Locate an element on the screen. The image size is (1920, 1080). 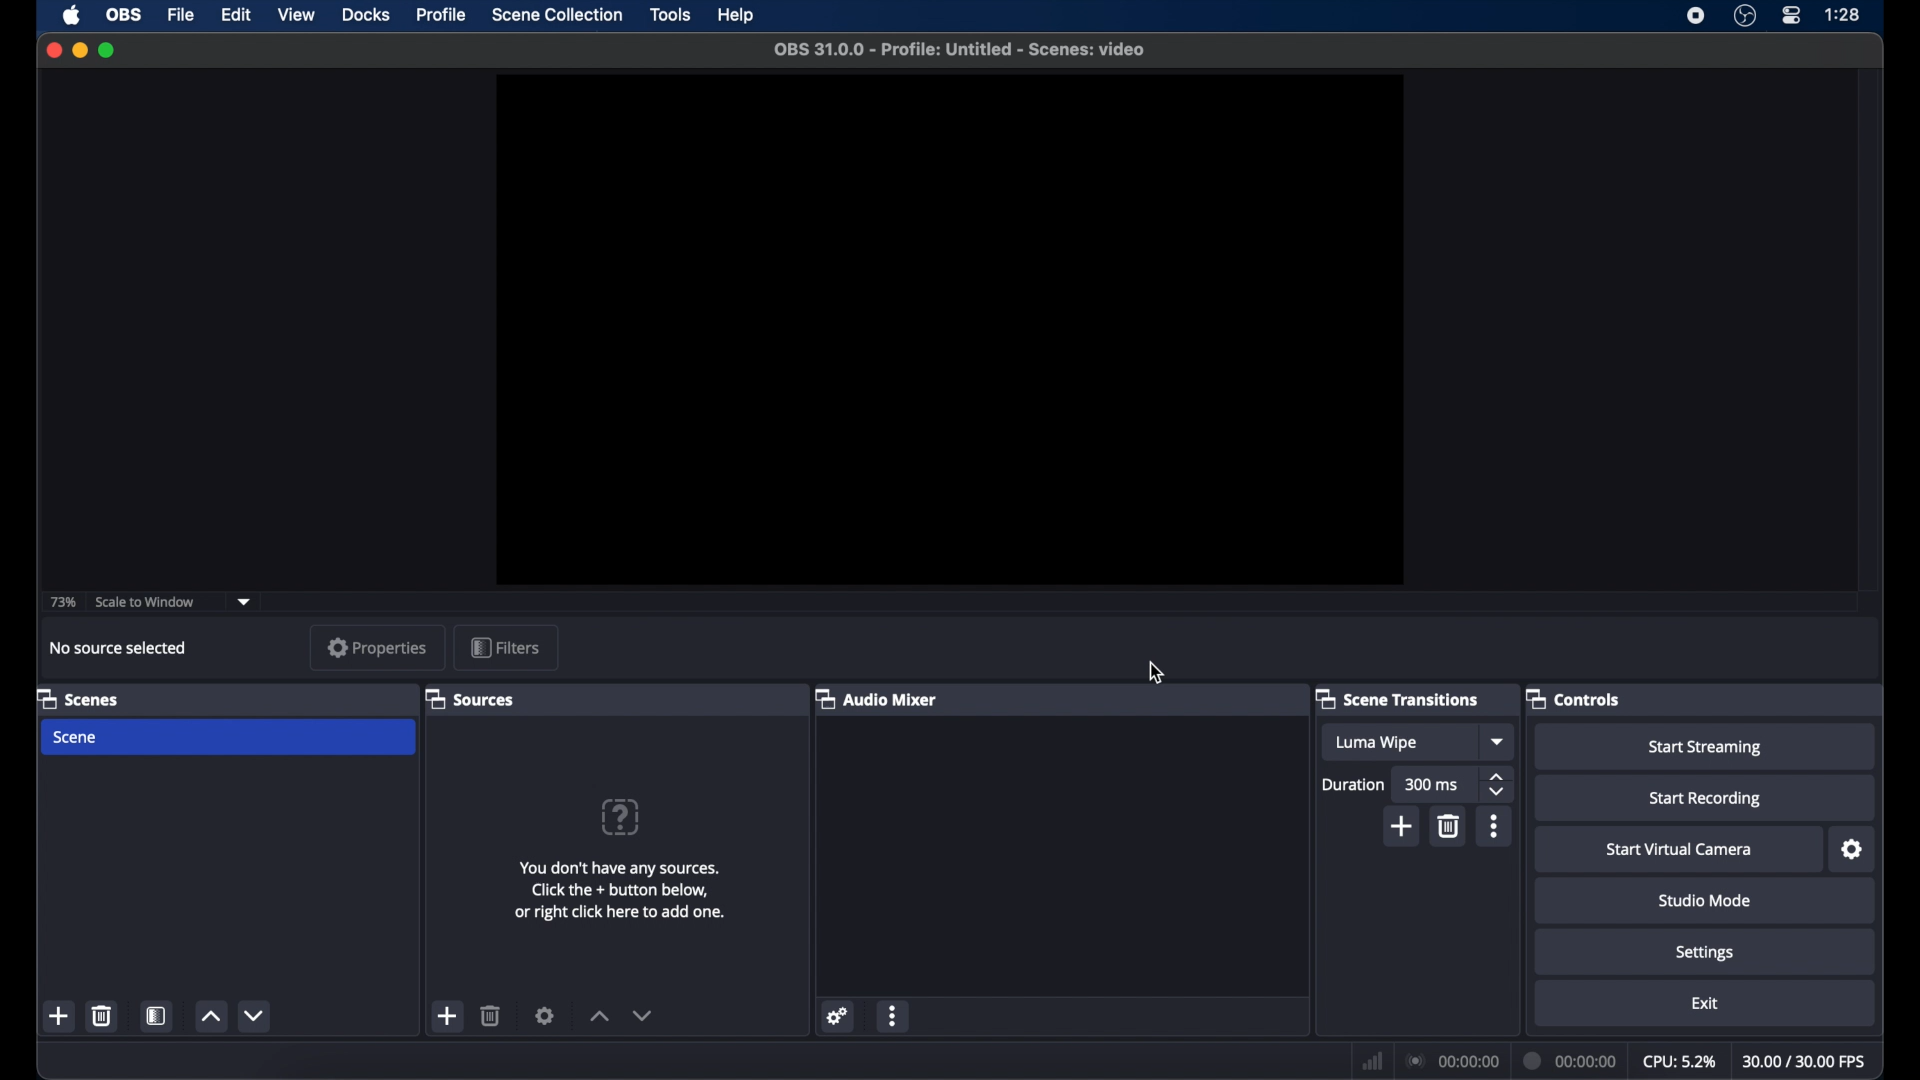
exit is located at coordinates (1704, 1003).